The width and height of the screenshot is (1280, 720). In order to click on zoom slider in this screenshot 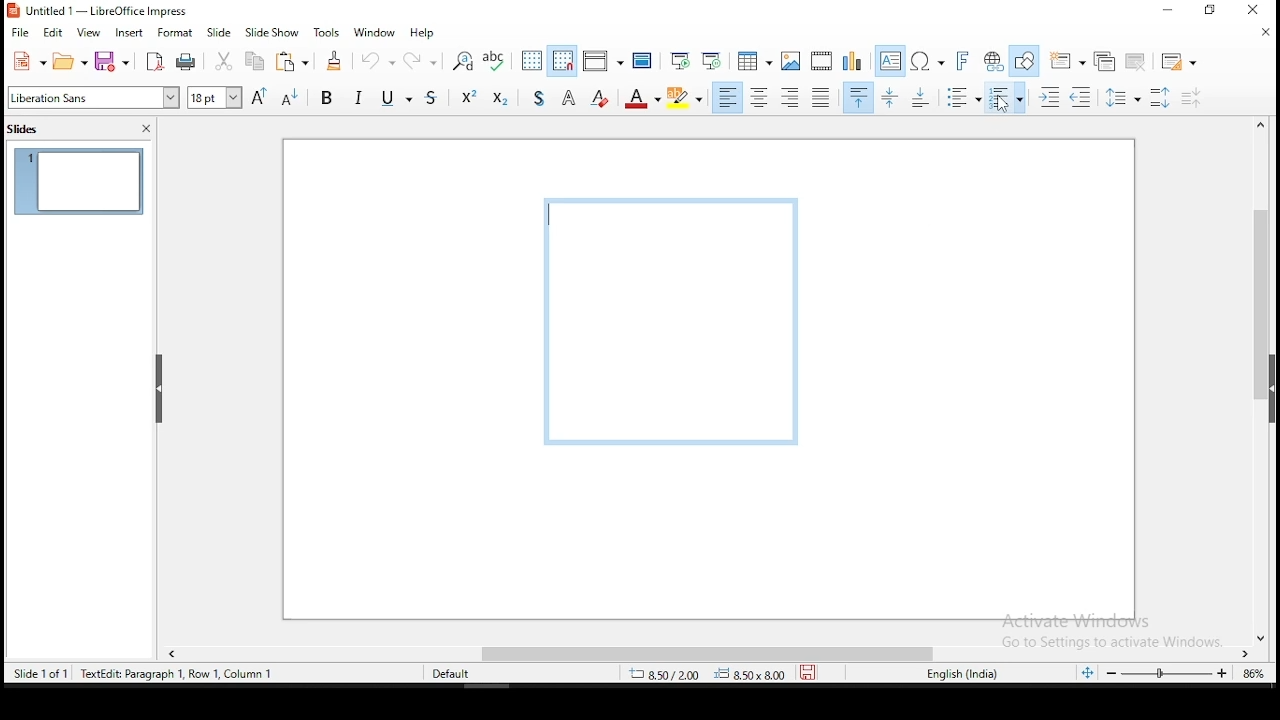, I will do `click(1167, 673)`.